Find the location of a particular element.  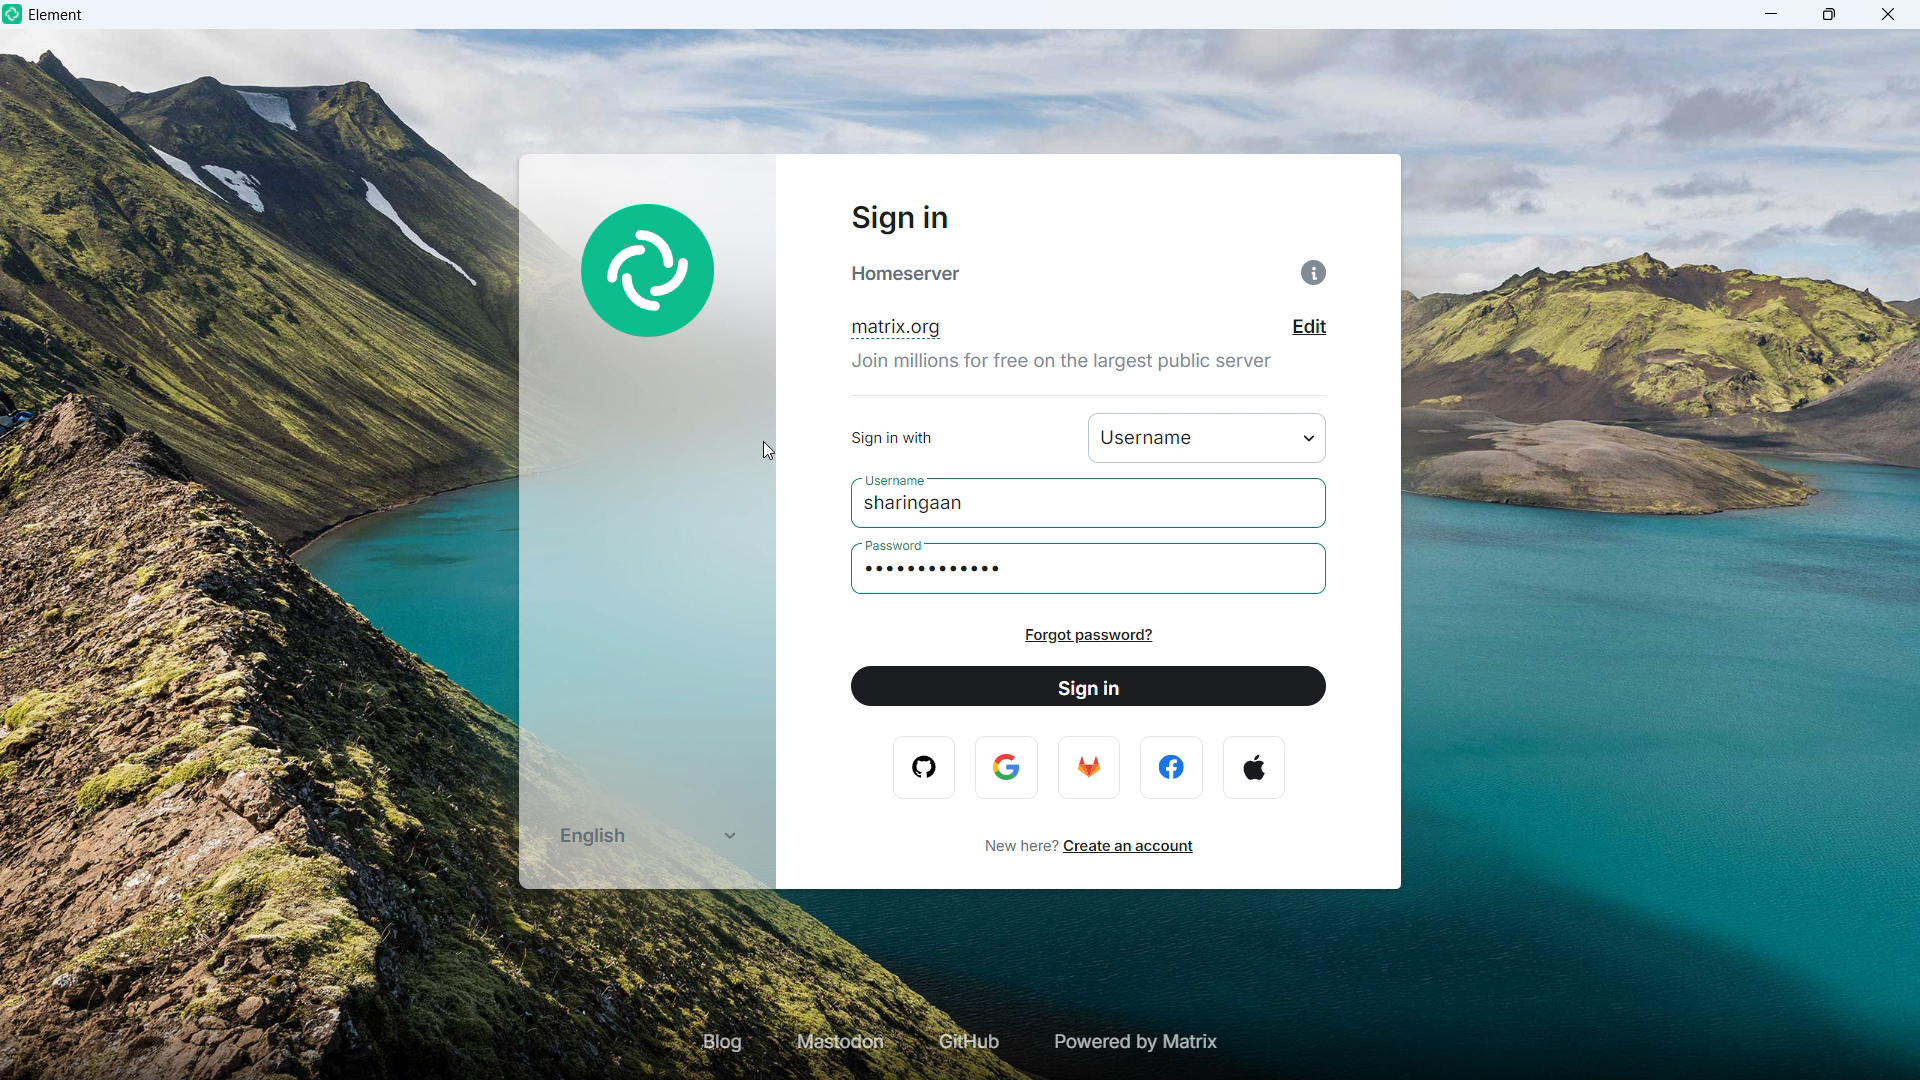

join millions for free on the largest public server is located at coordinates (1065, 369).